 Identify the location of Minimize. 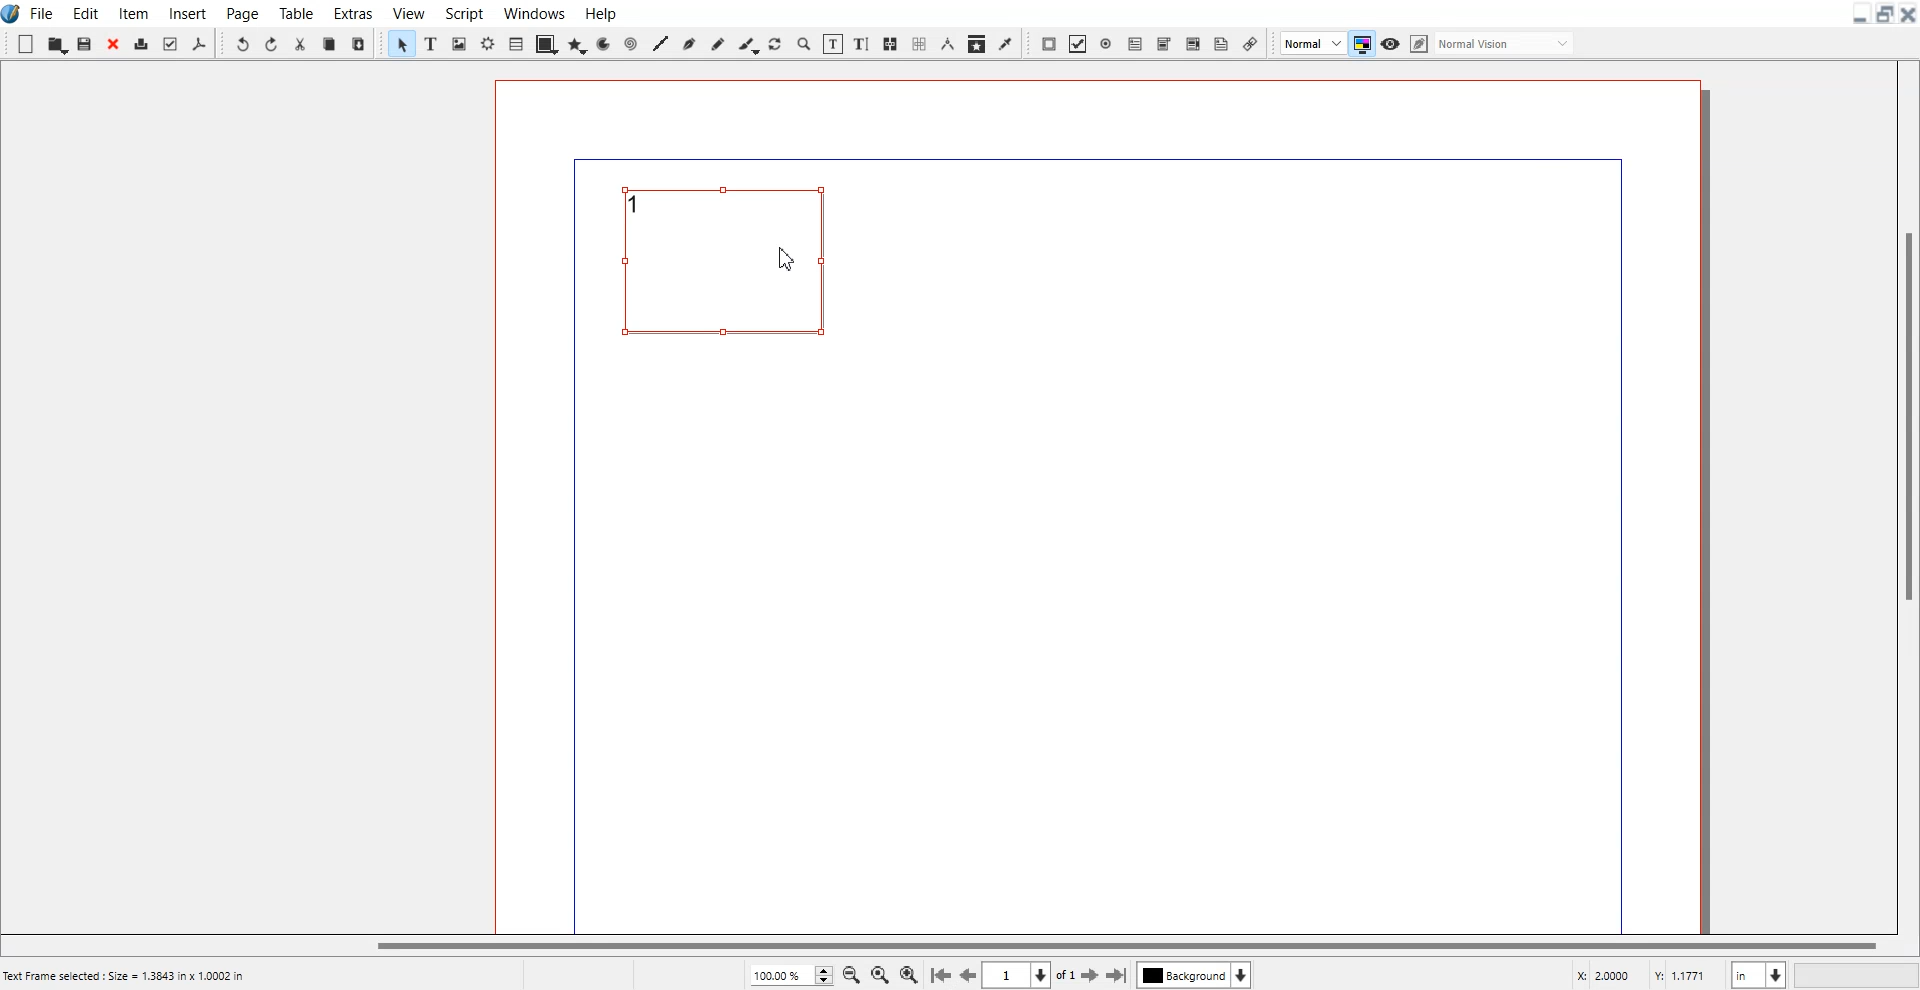
(1861, 14).